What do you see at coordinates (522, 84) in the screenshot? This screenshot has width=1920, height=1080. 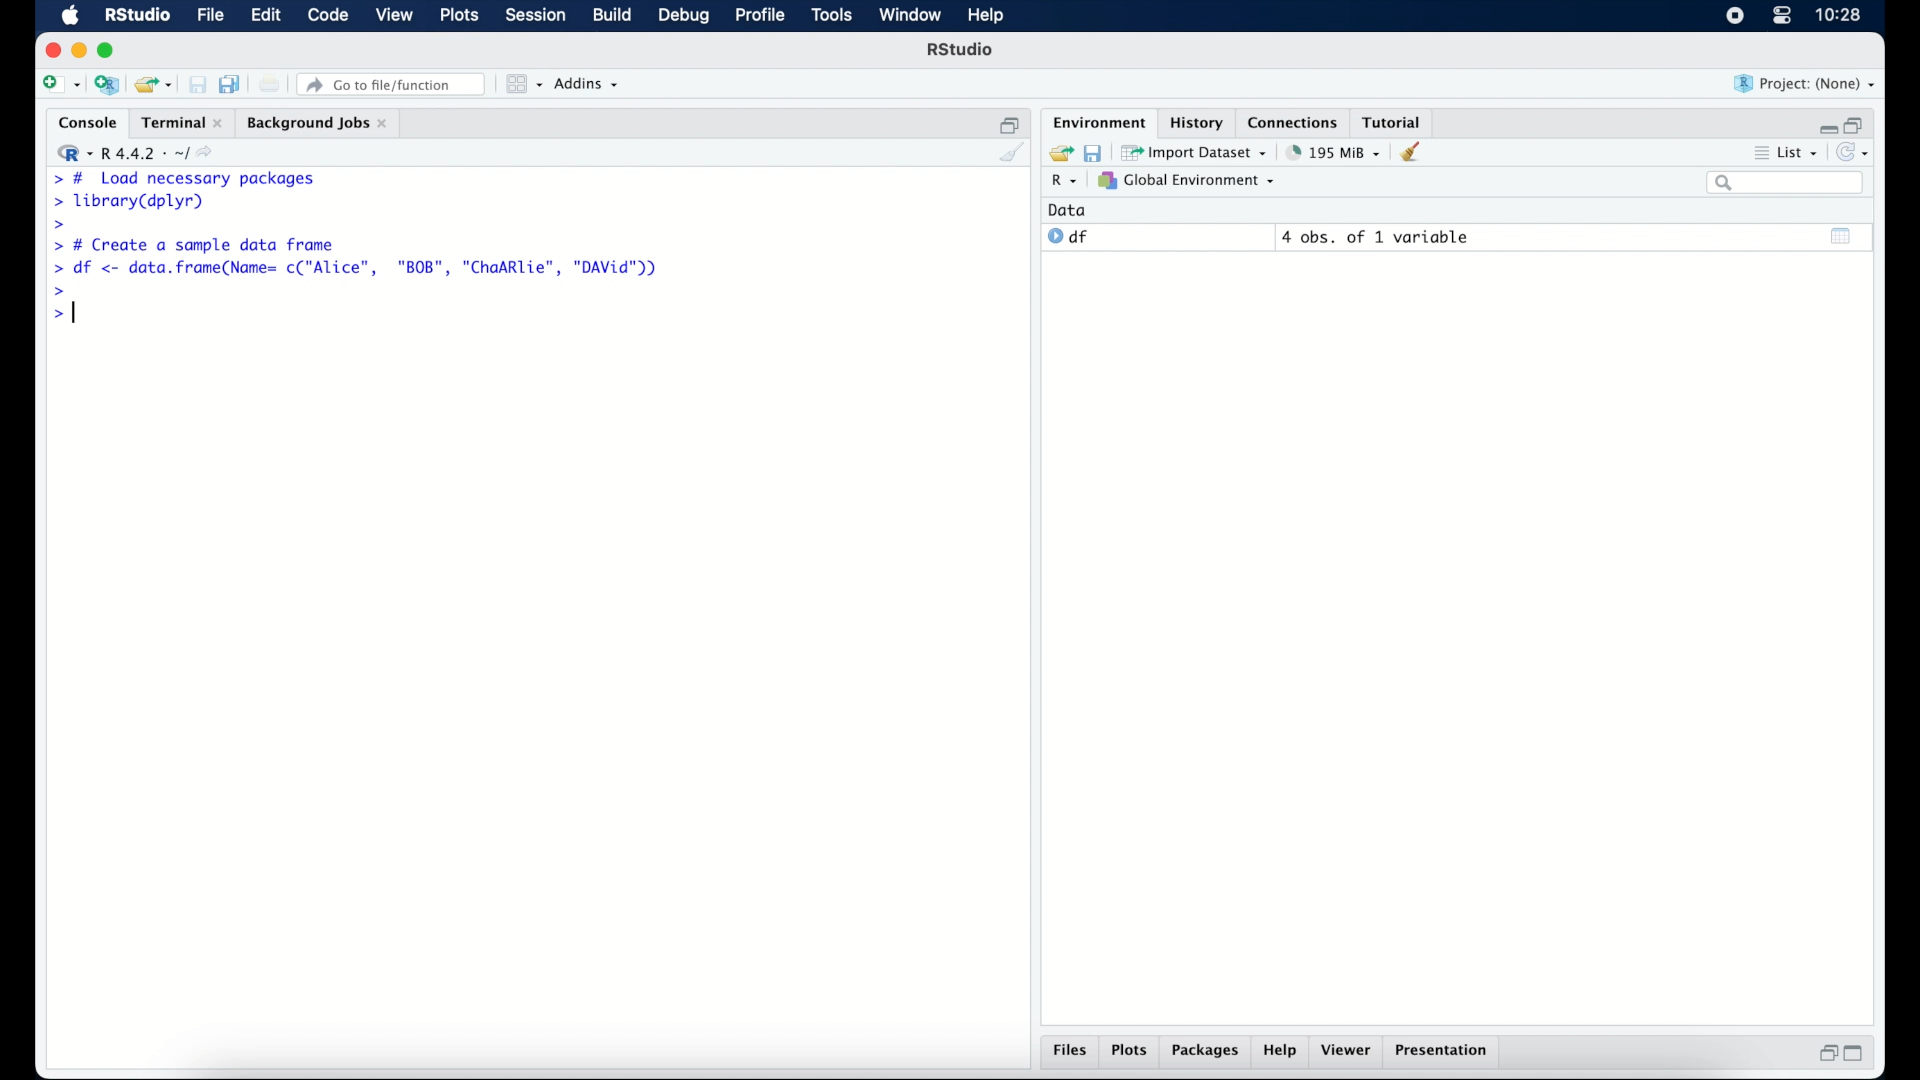 I see `workspace panes` at bounding box center [522, 84].